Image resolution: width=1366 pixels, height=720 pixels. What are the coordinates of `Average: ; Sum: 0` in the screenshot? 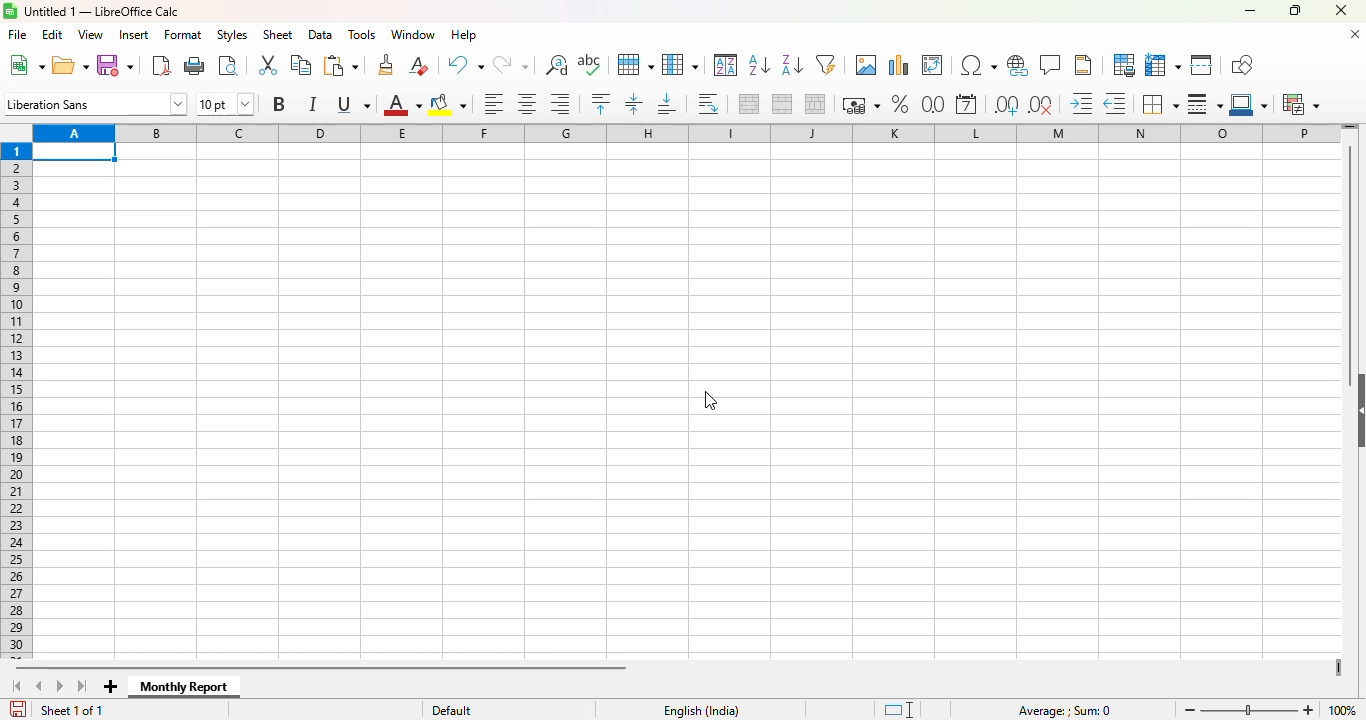 It's located at (1064, 711).